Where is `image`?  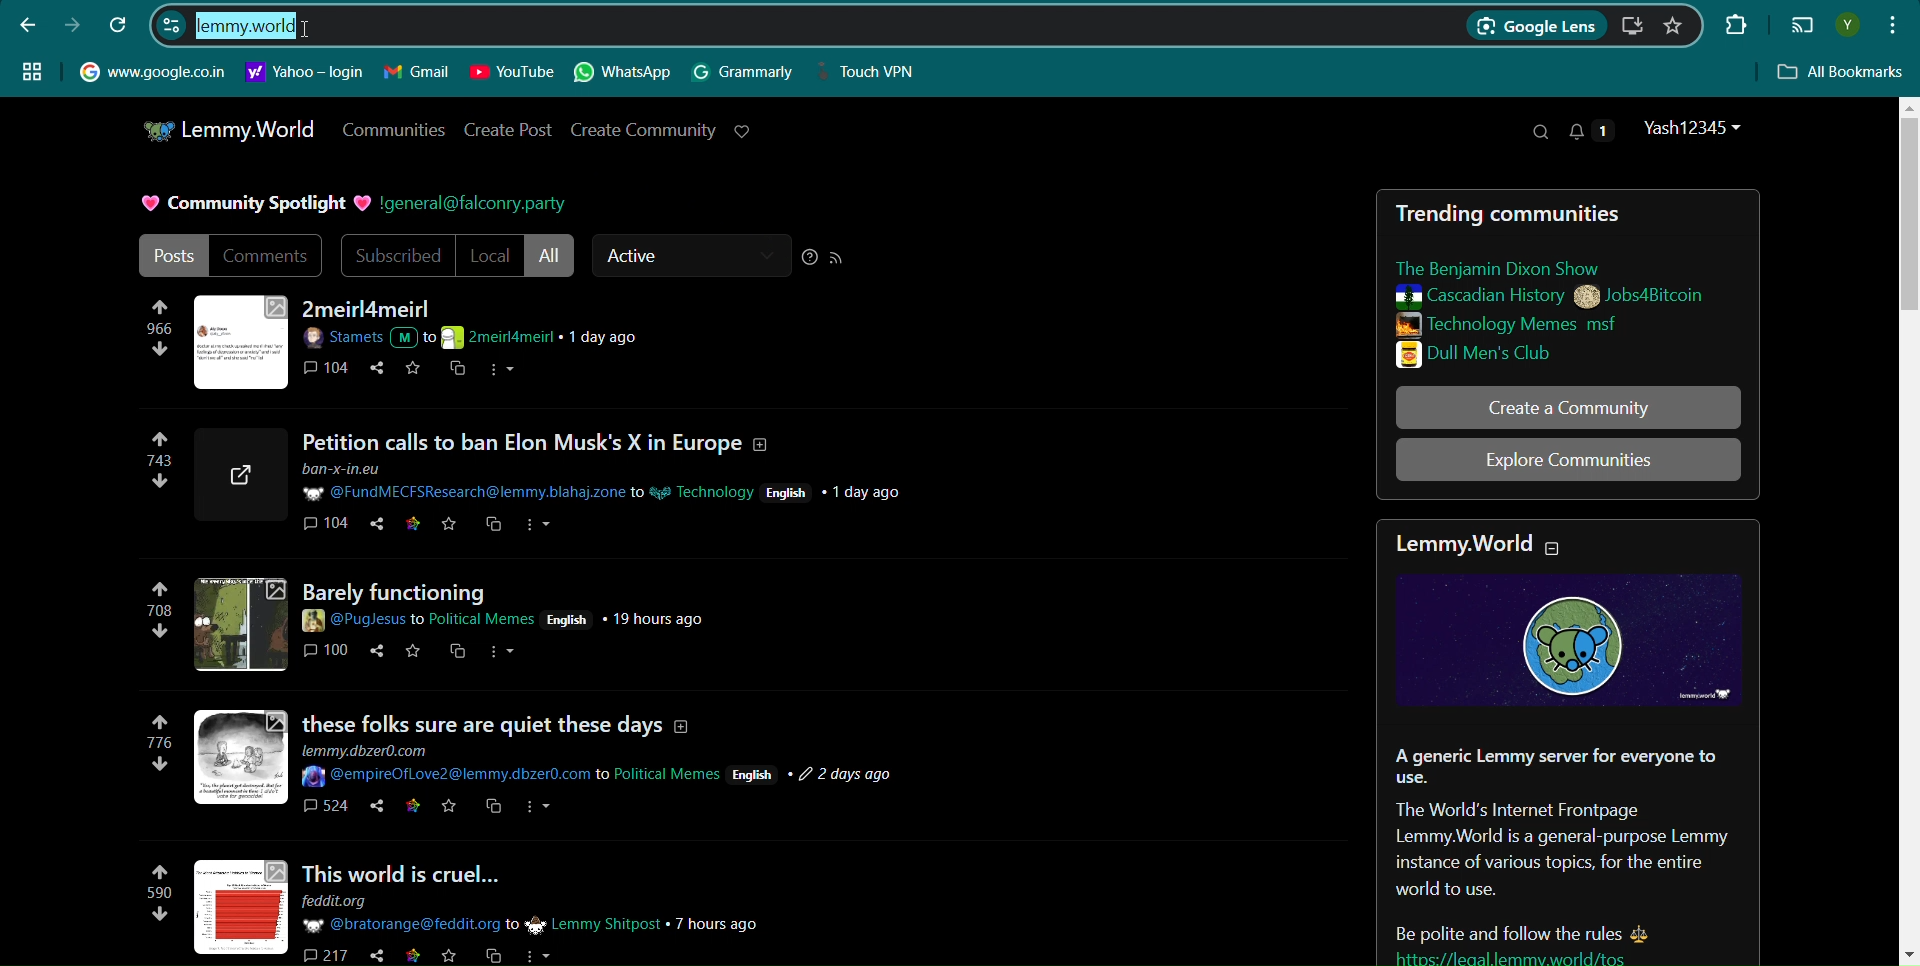
image is located at coordinates (238, 623).